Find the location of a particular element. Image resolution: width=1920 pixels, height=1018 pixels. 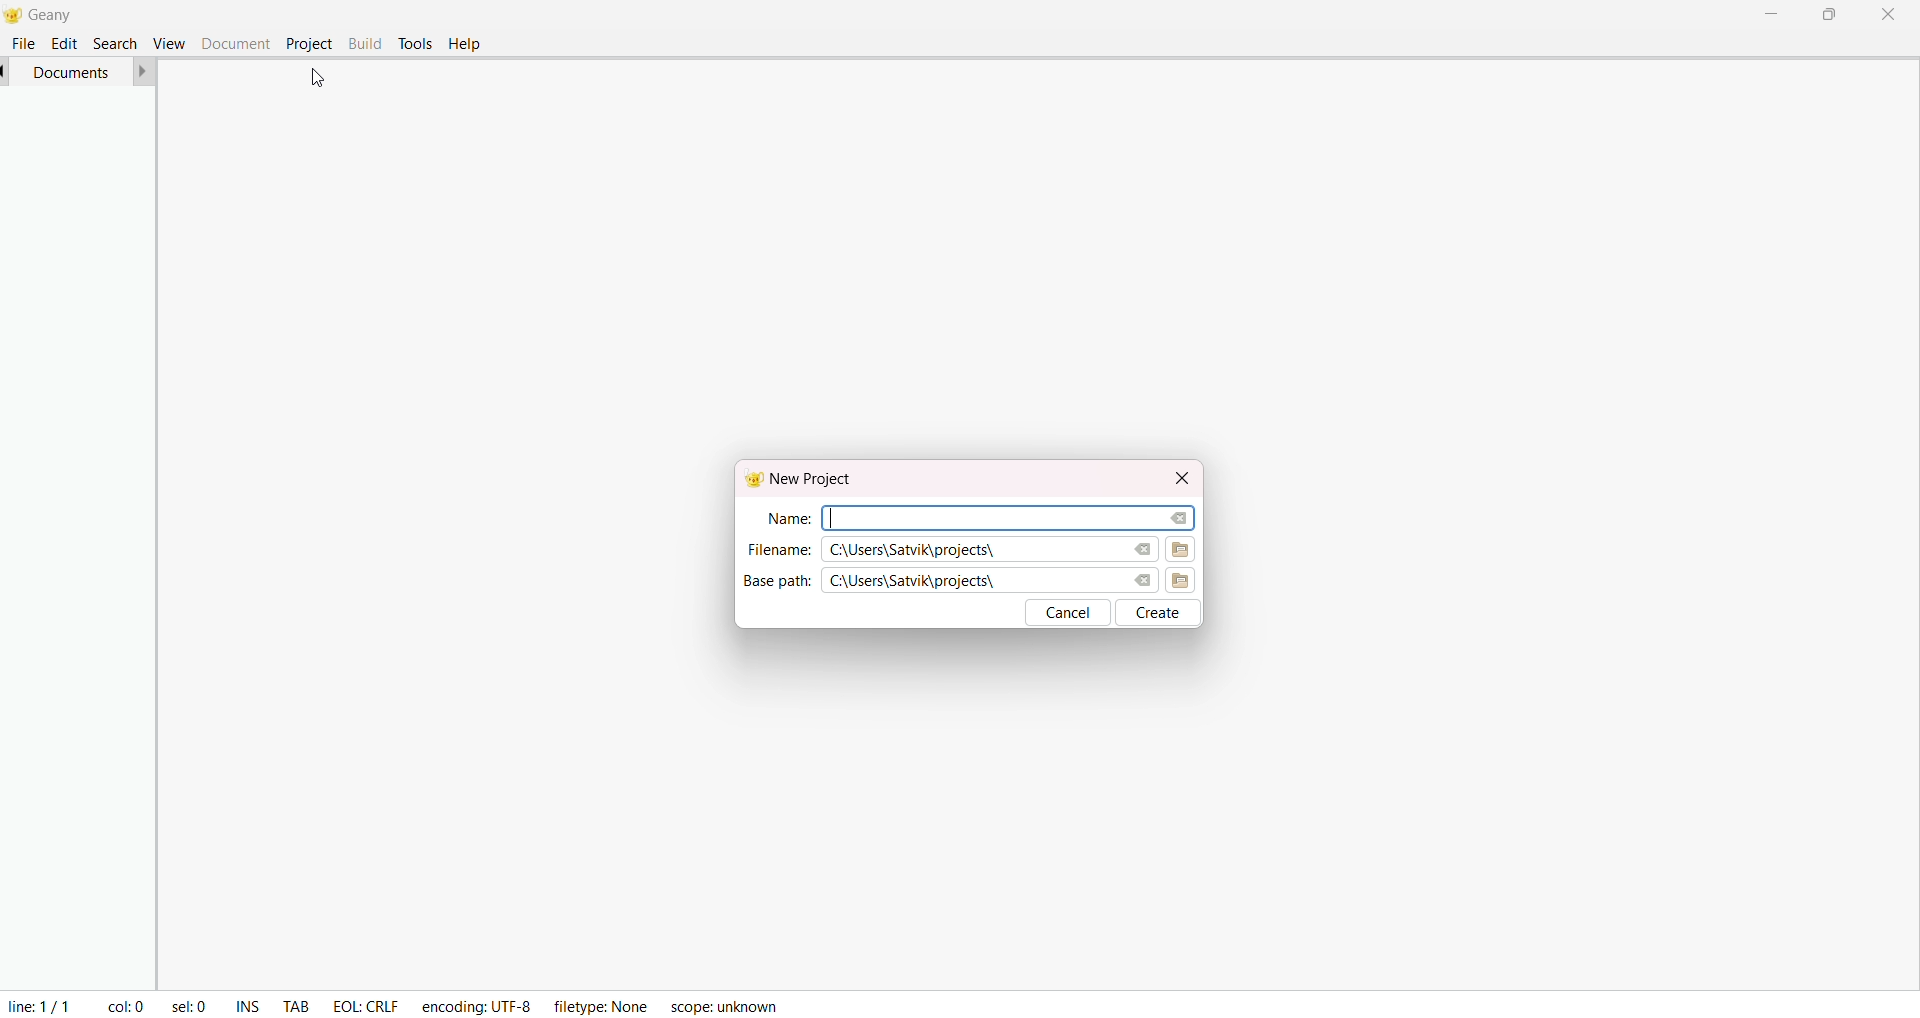

Geany logo is located at coordinates (12, 14).